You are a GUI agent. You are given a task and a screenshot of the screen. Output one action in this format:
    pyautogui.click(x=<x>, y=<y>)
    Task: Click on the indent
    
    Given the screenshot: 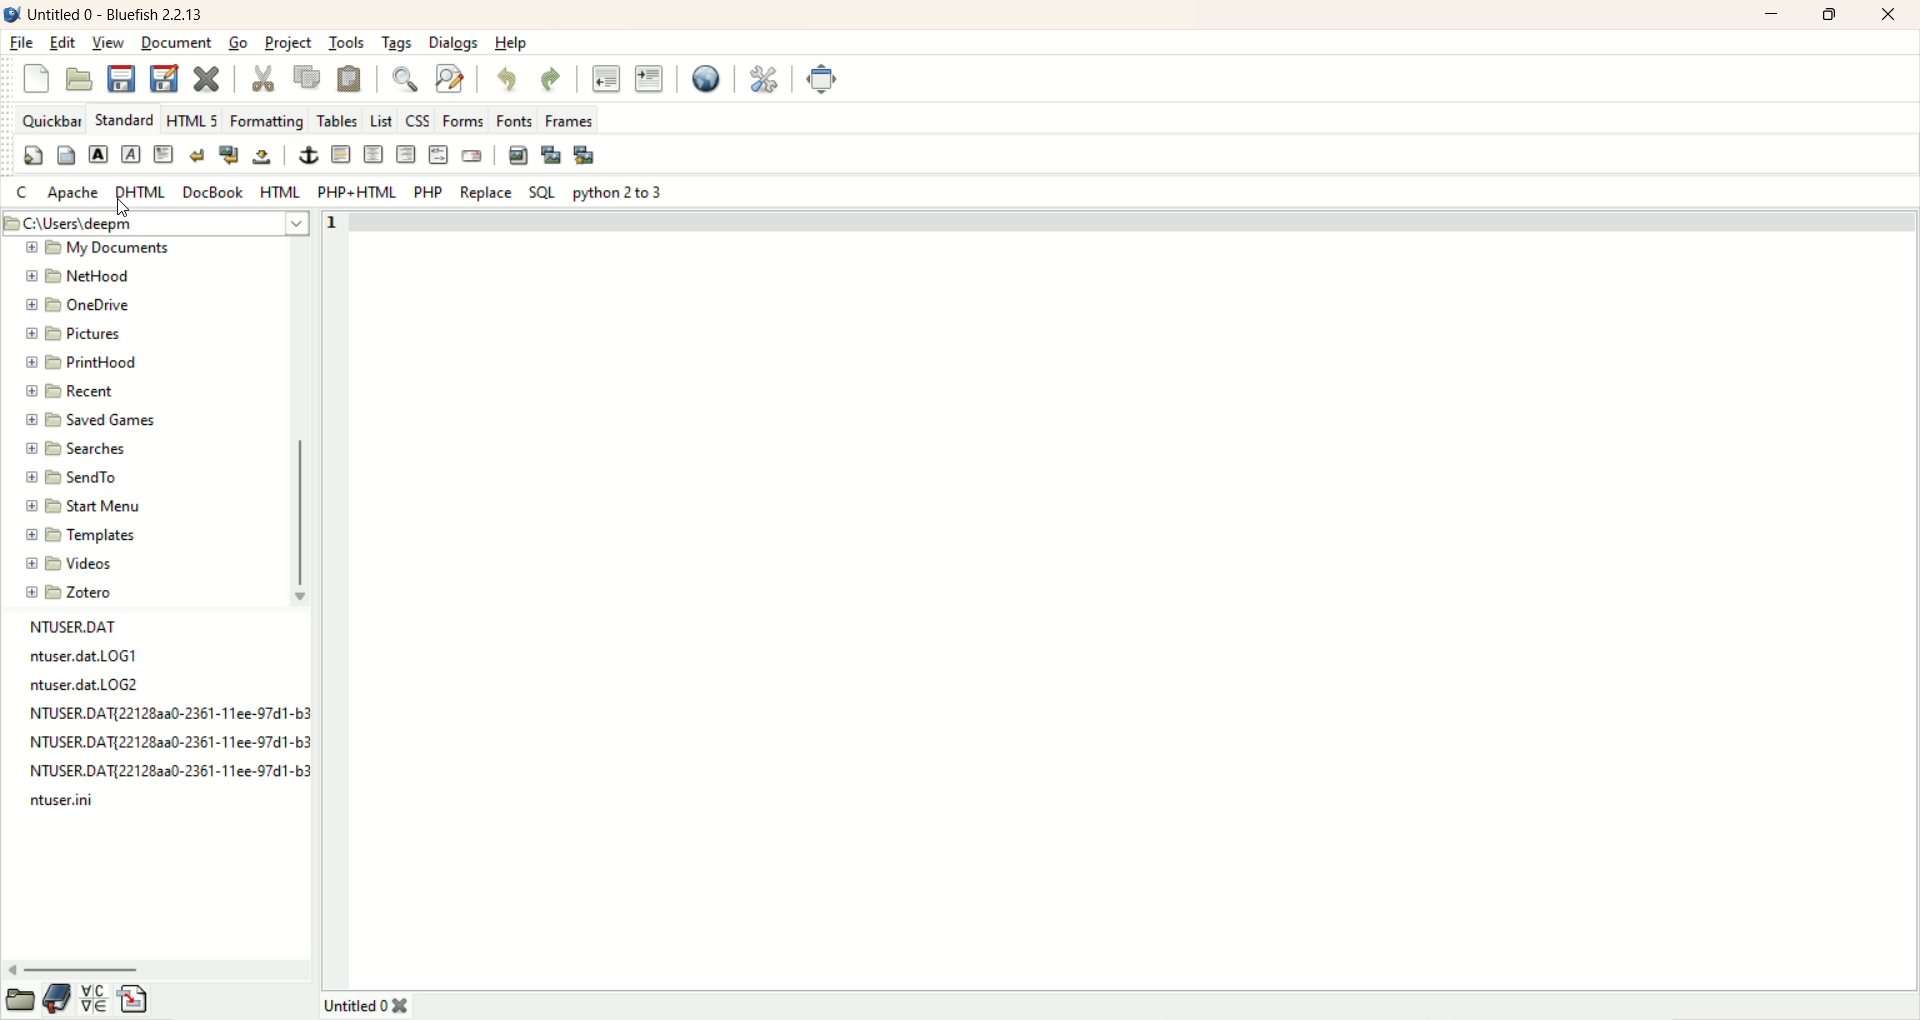 What is the action you would take?
    pyautogui.click(x=649, y=81)
    